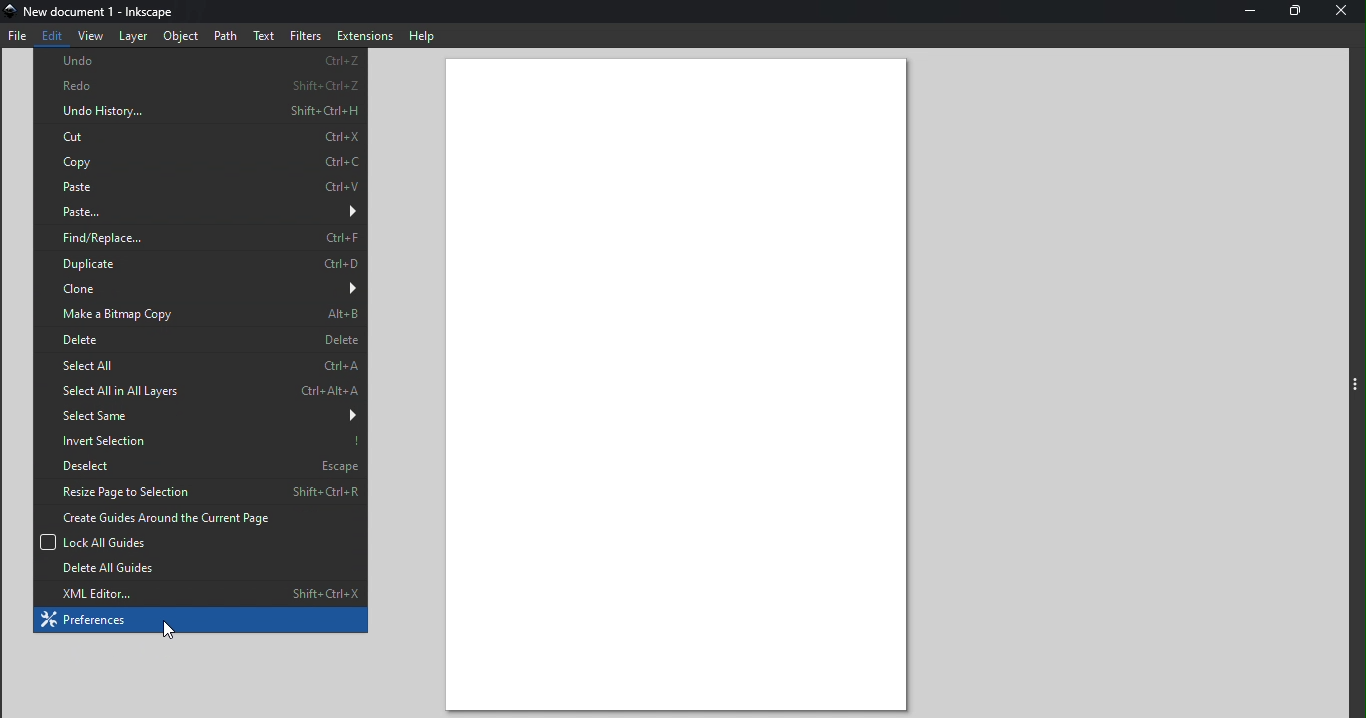 Image resolution: width=1366 pixels, height=718 pixels. Describe the element at coordinates (197, 211) in the screenshot. I see `Paste` at that location.